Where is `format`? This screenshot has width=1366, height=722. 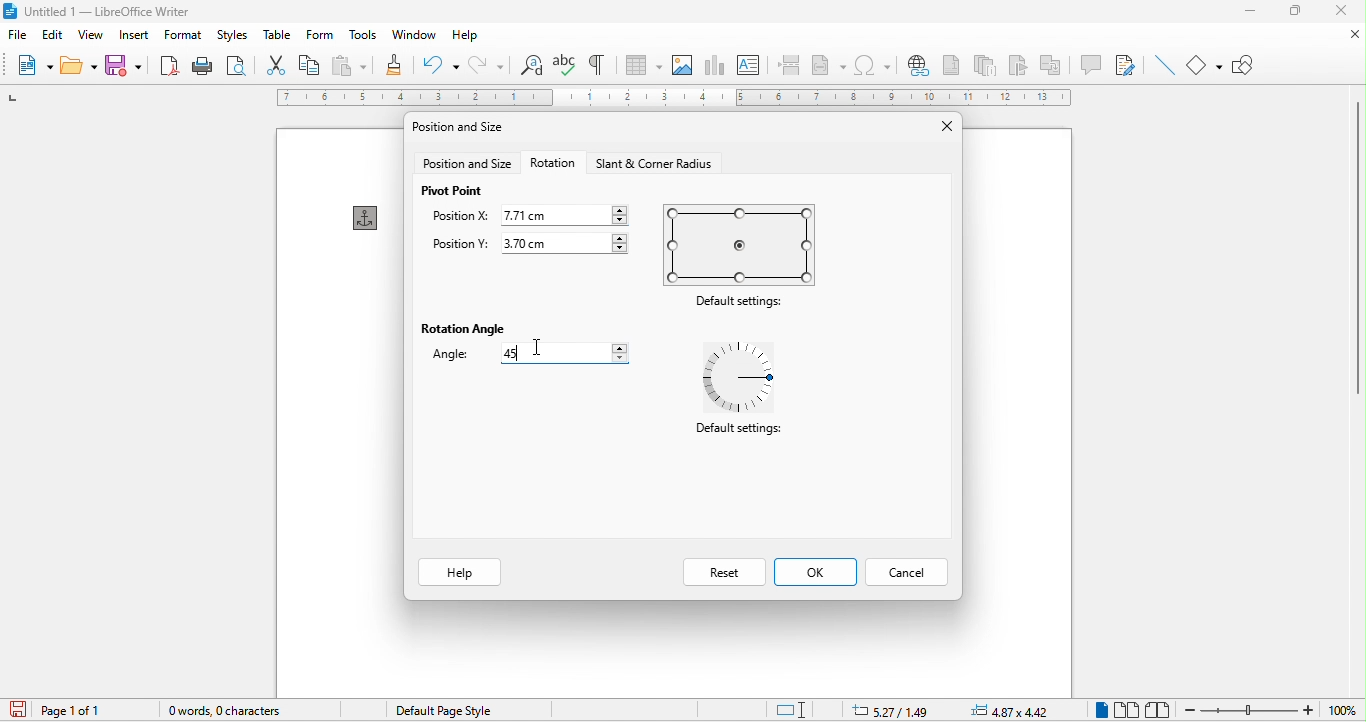 format is located at coordinates (183, 36).